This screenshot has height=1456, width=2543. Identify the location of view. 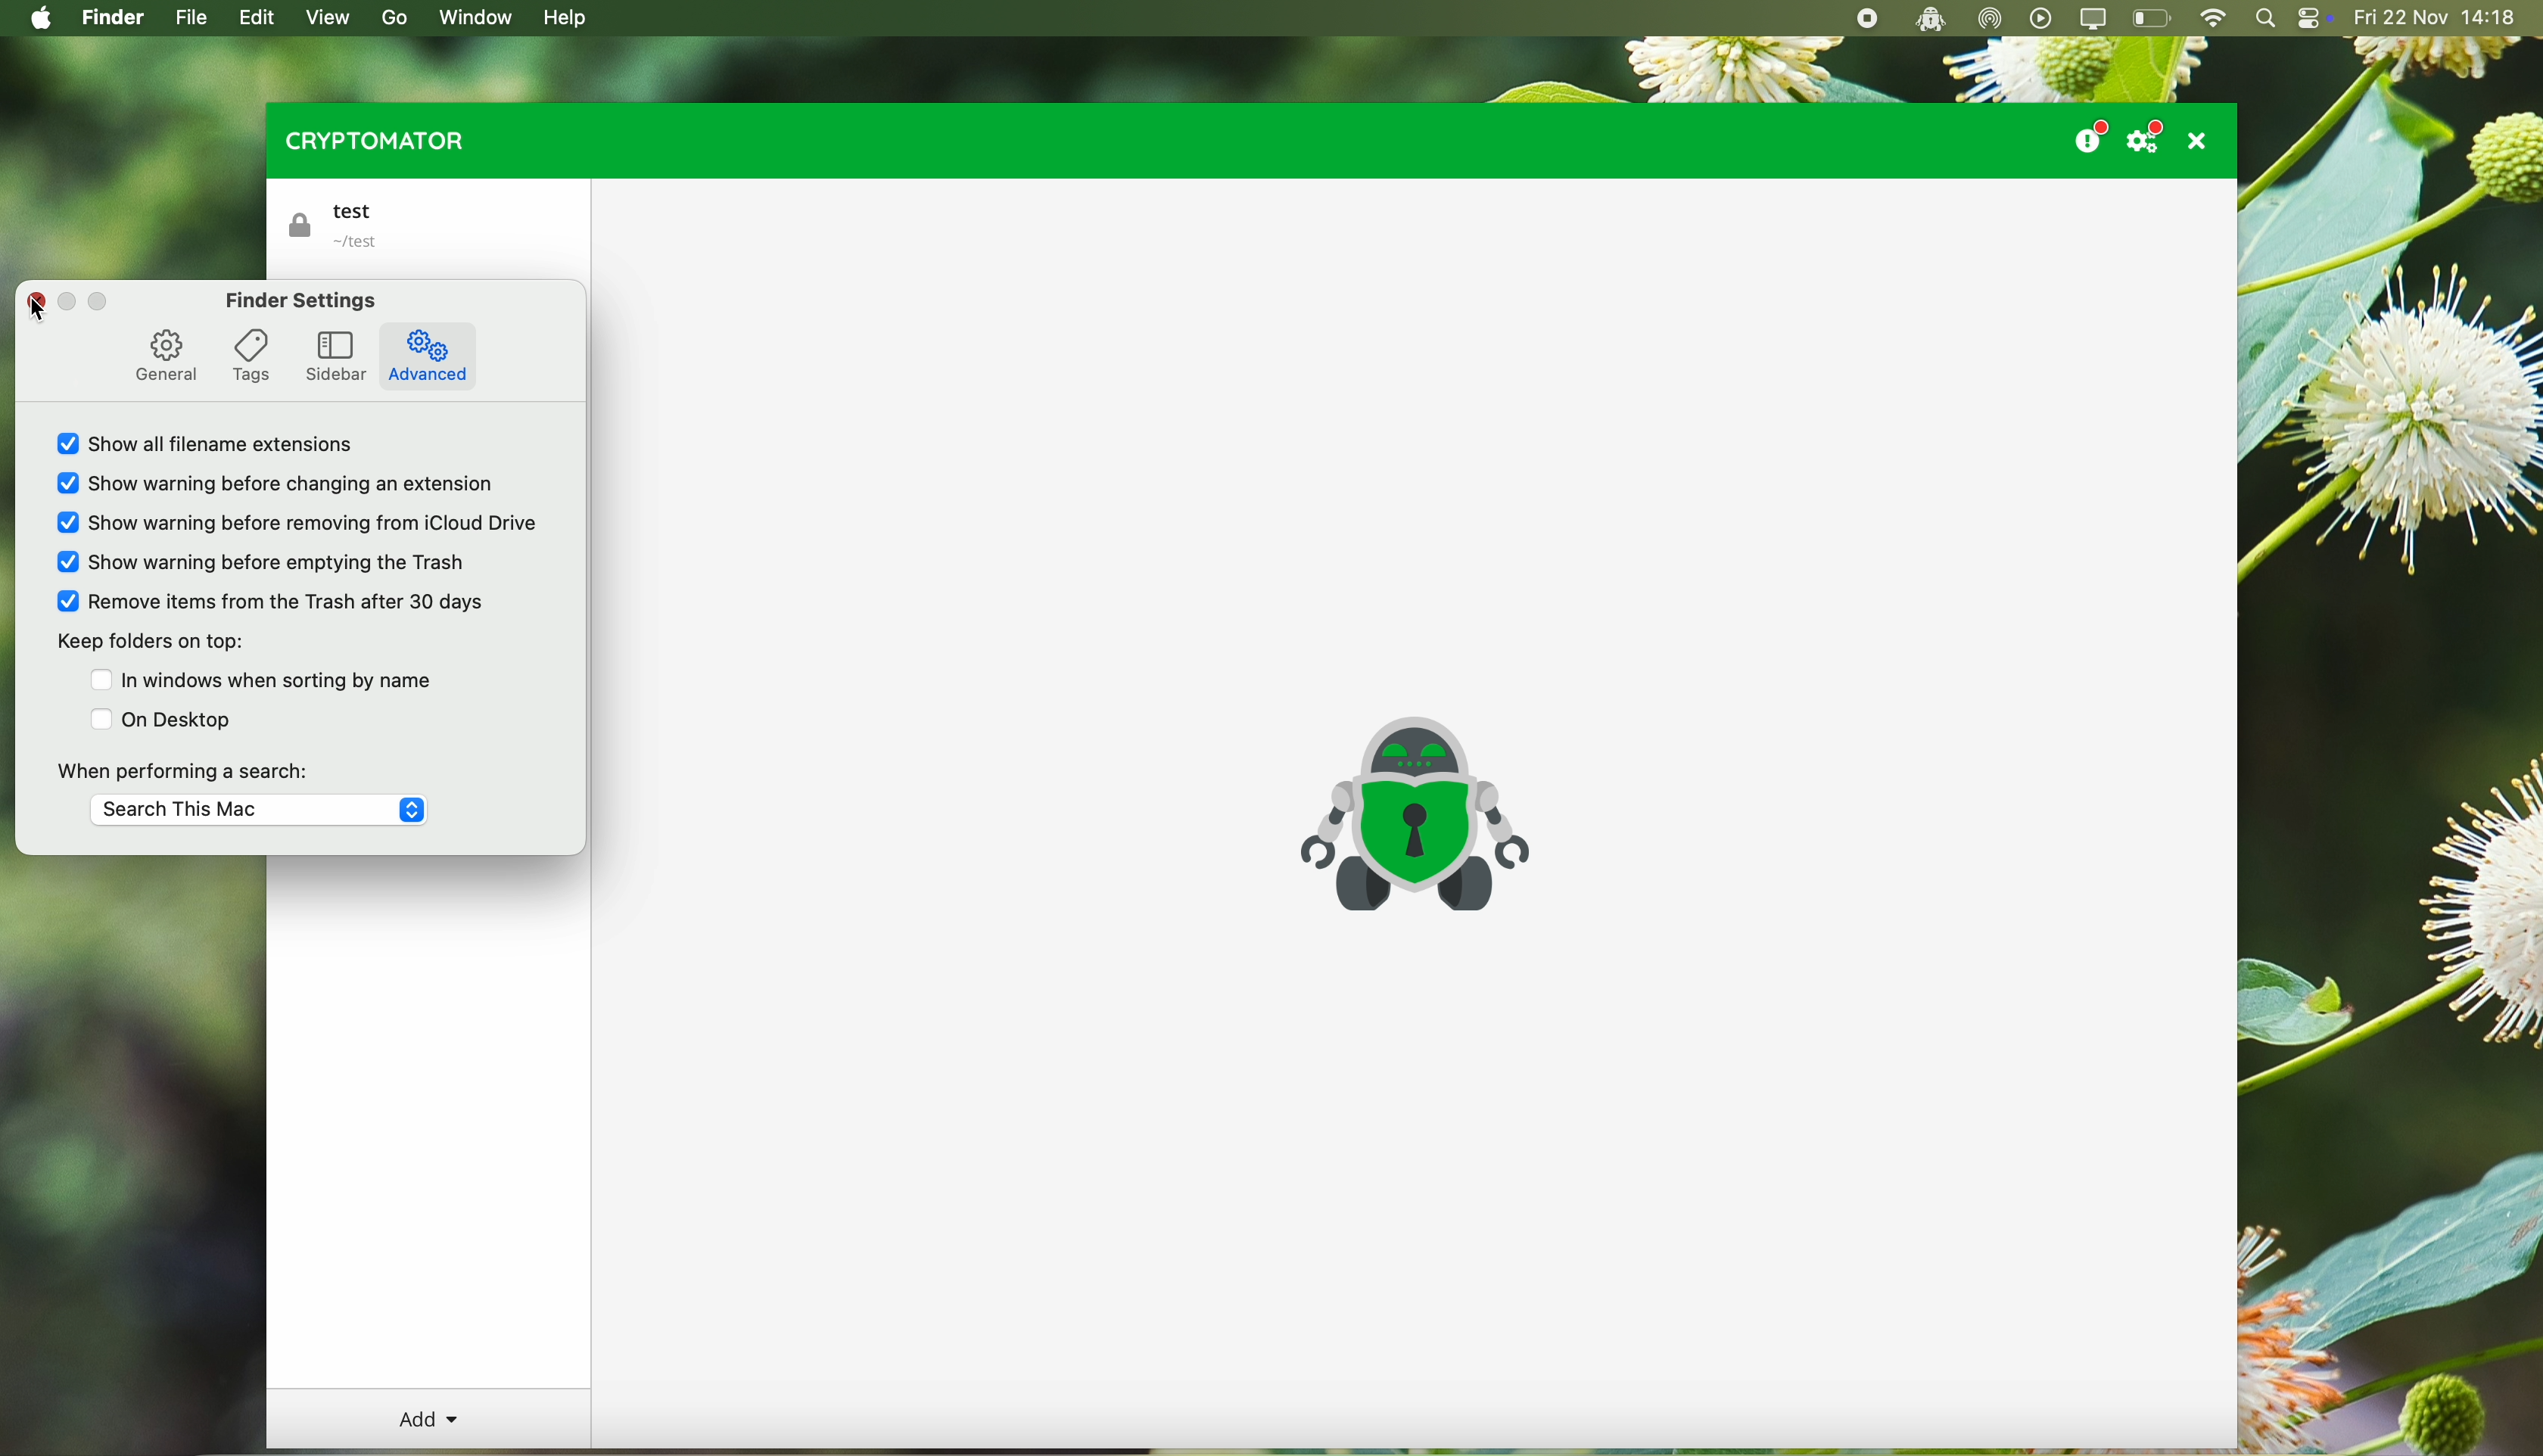
(327, 18).